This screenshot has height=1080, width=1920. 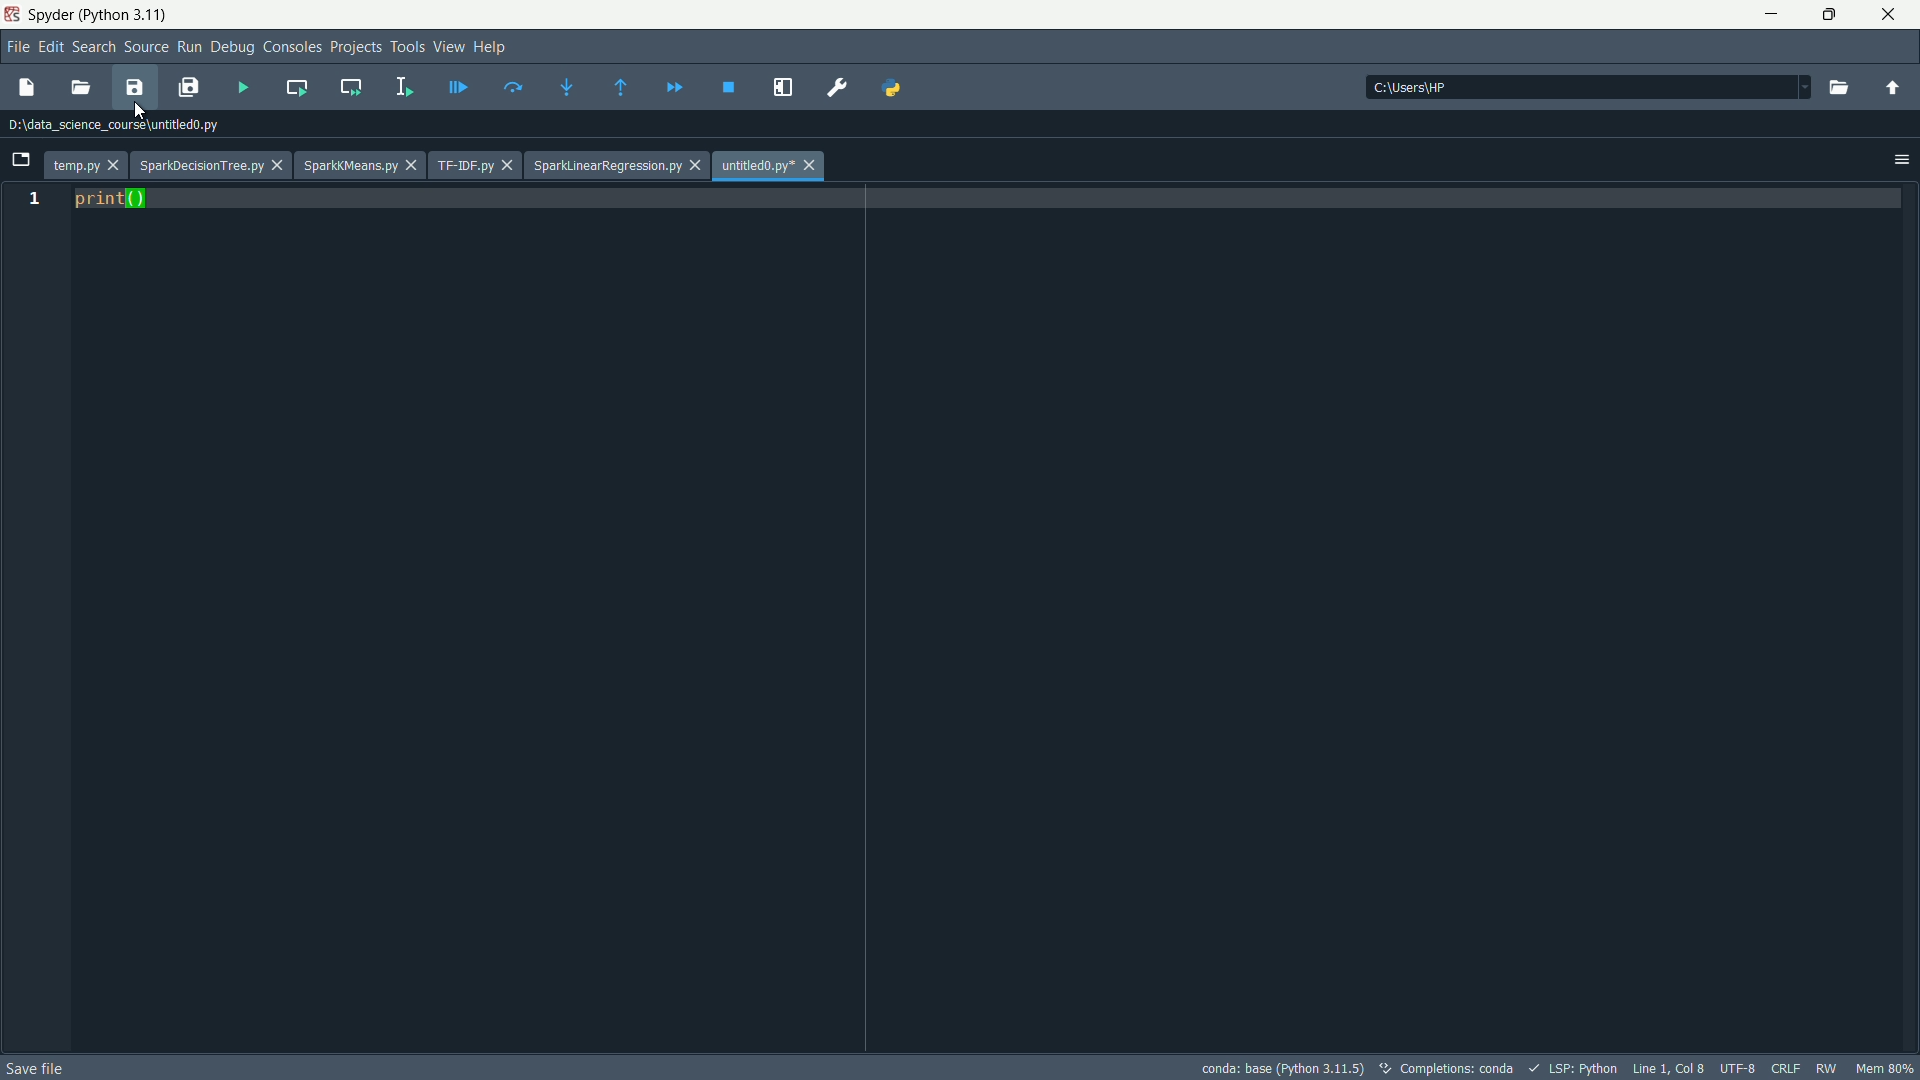 I want to click on run selection or current line, so click(x=402, y=89).